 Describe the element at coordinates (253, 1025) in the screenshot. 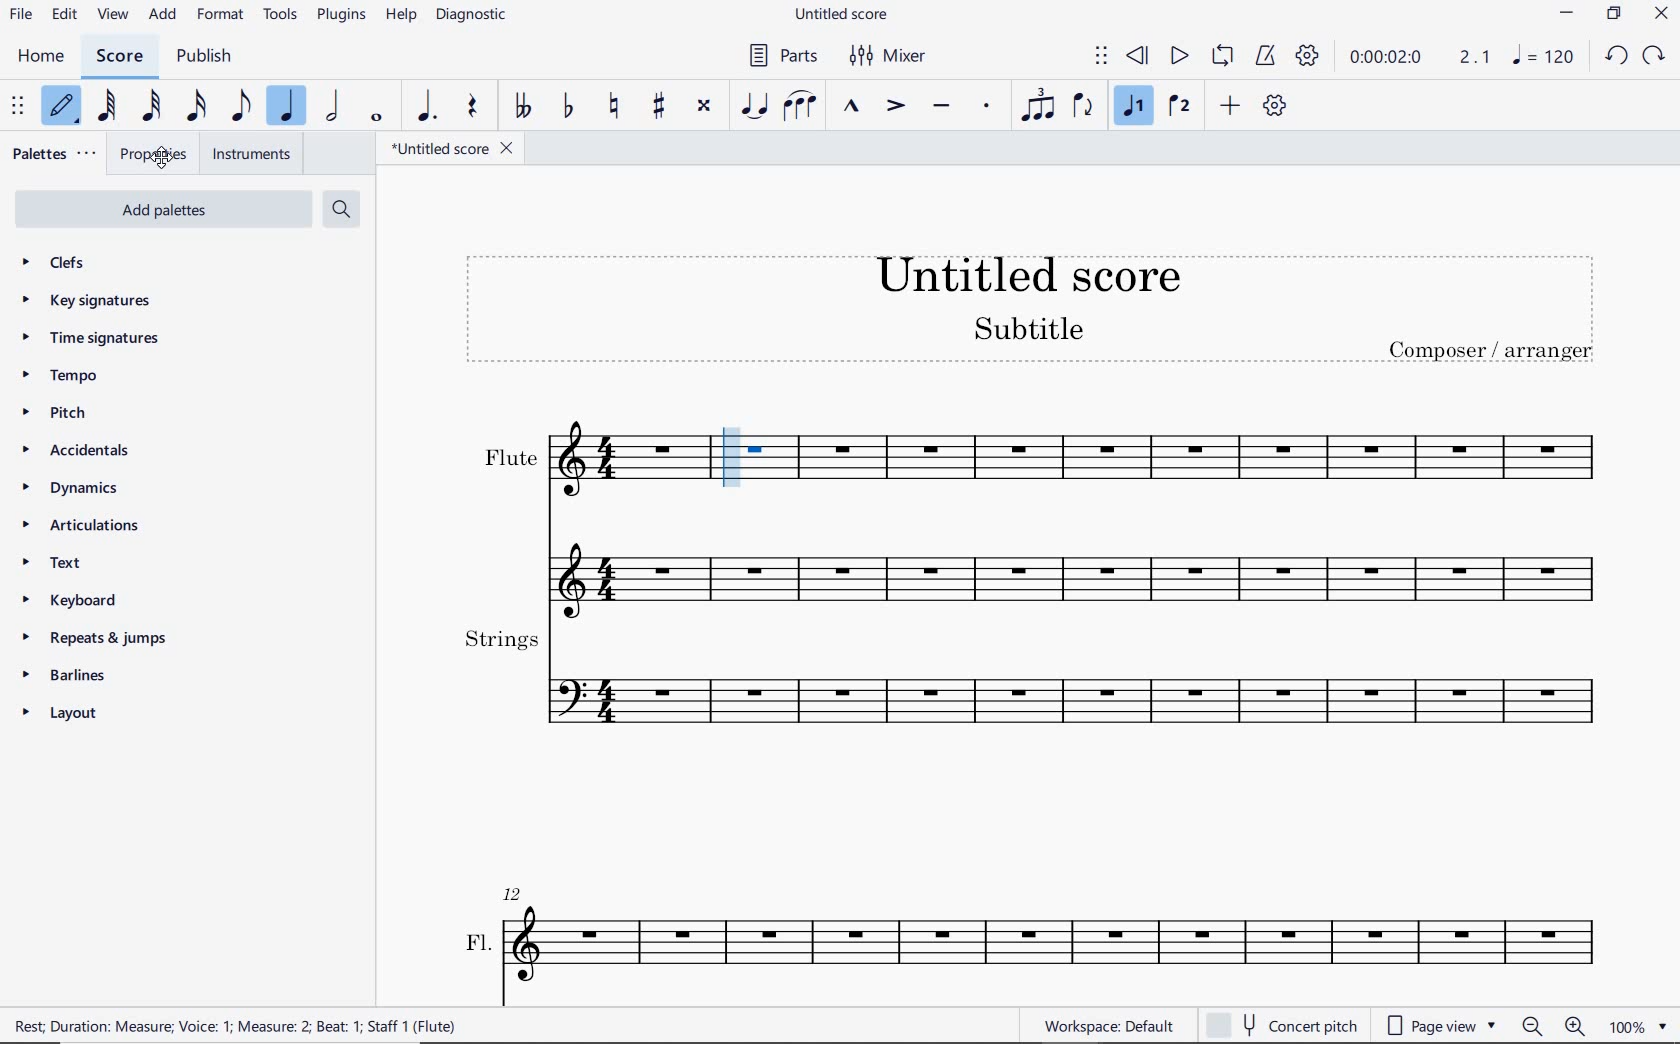

I see `REST DURATION` at that location.